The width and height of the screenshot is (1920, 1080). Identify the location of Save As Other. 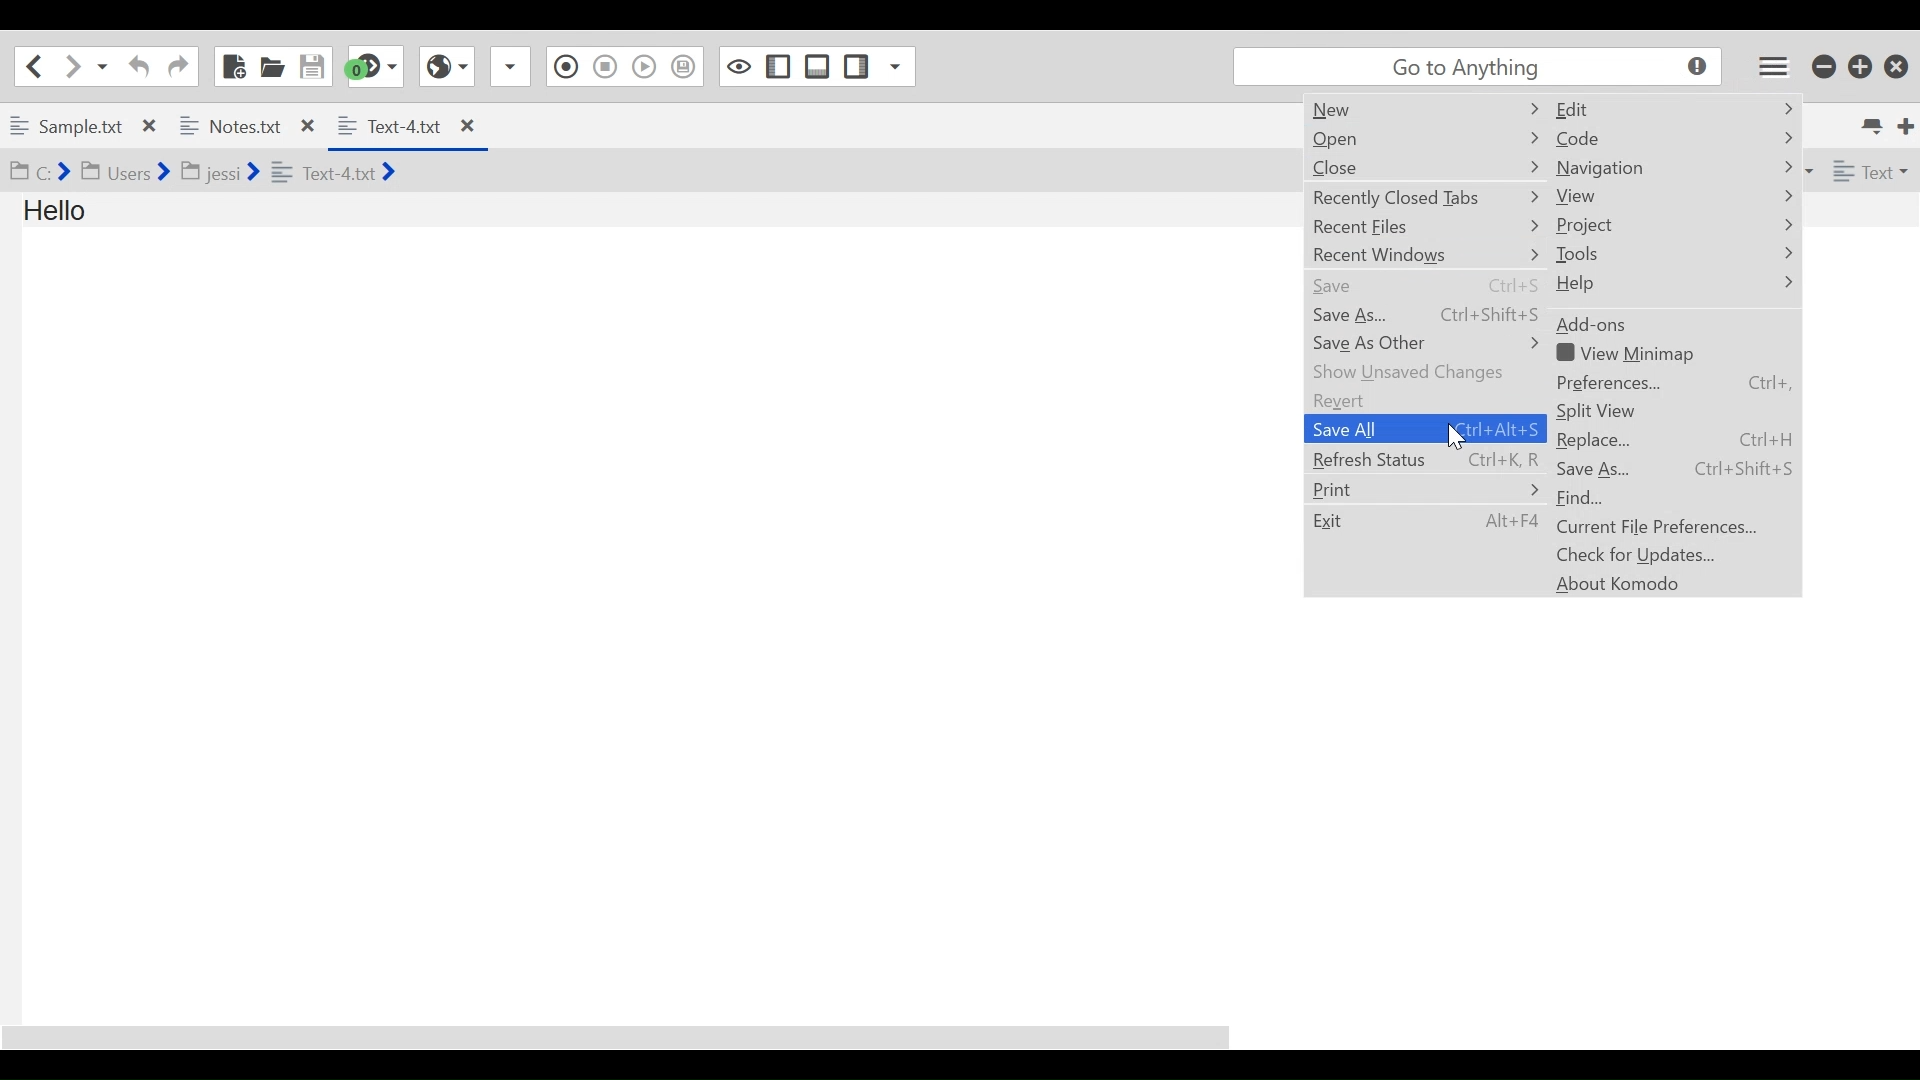
(1425, 342).